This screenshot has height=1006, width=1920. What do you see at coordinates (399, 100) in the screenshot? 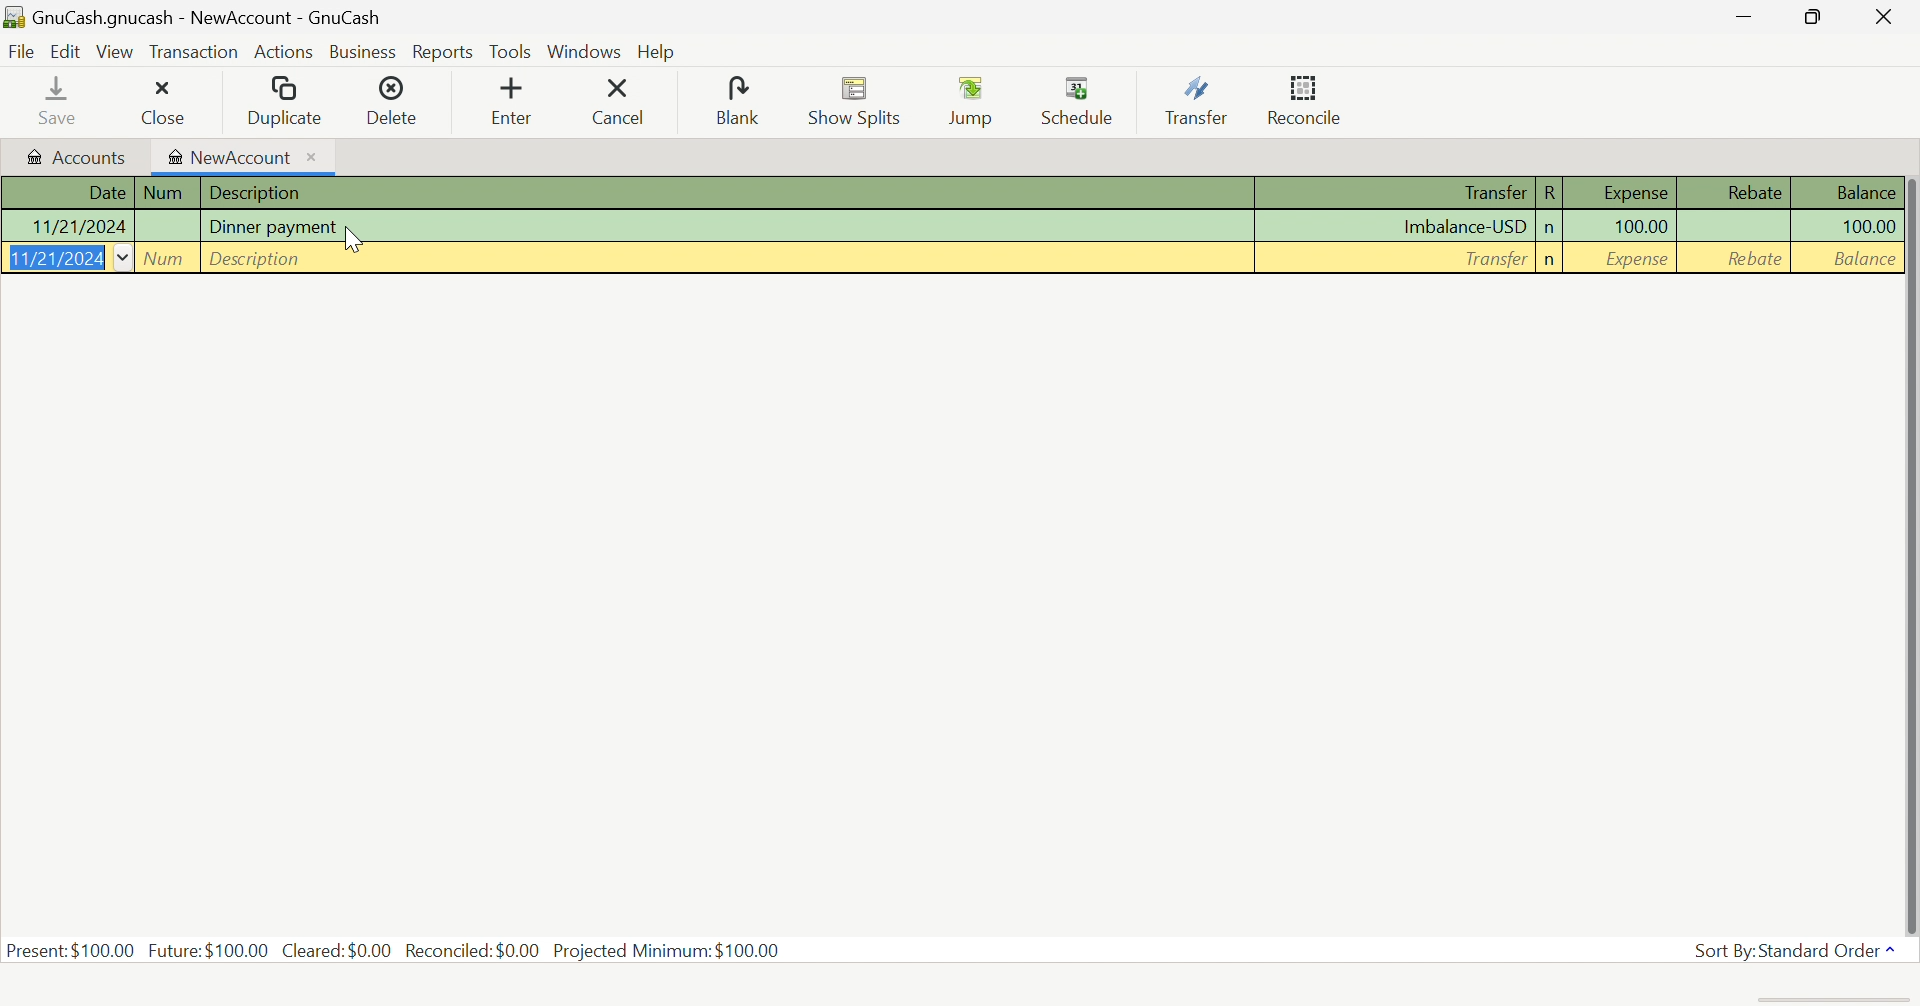
I see `Delete` at bounding box center [399, 100].